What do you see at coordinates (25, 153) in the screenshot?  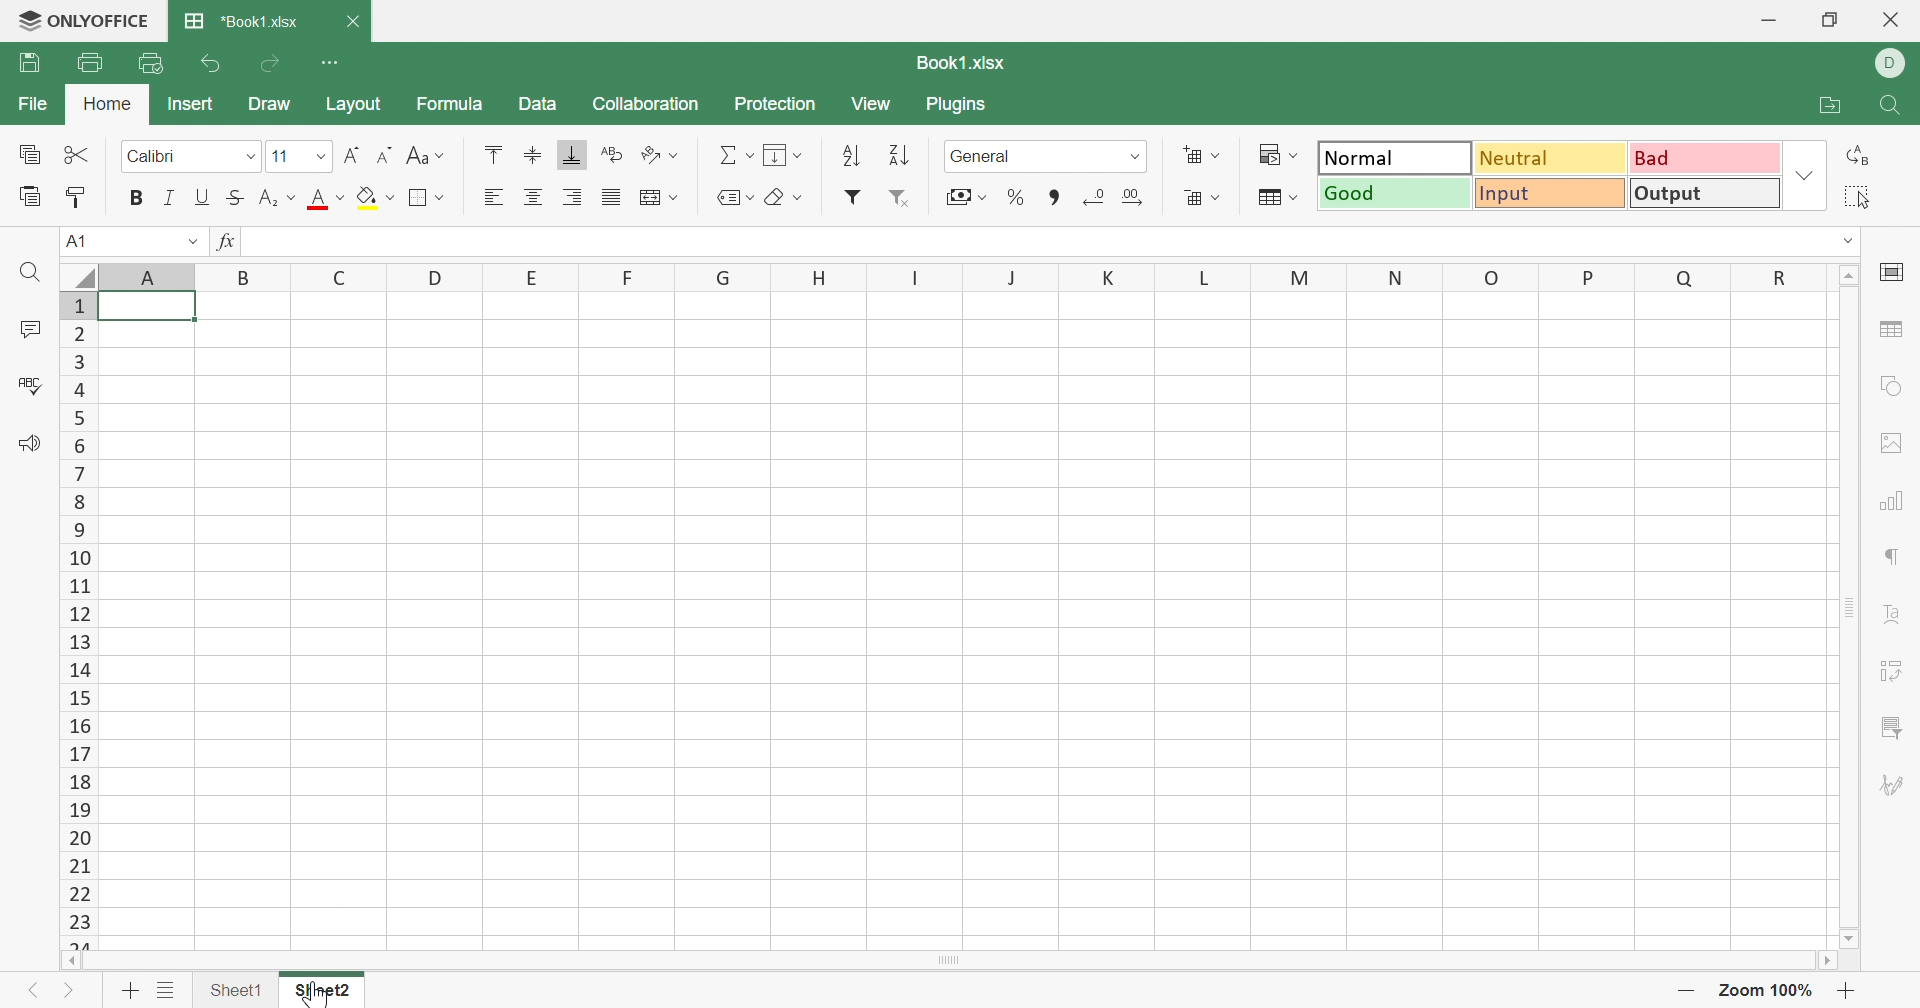 I see `Copy` at bounding box center [25, 153].